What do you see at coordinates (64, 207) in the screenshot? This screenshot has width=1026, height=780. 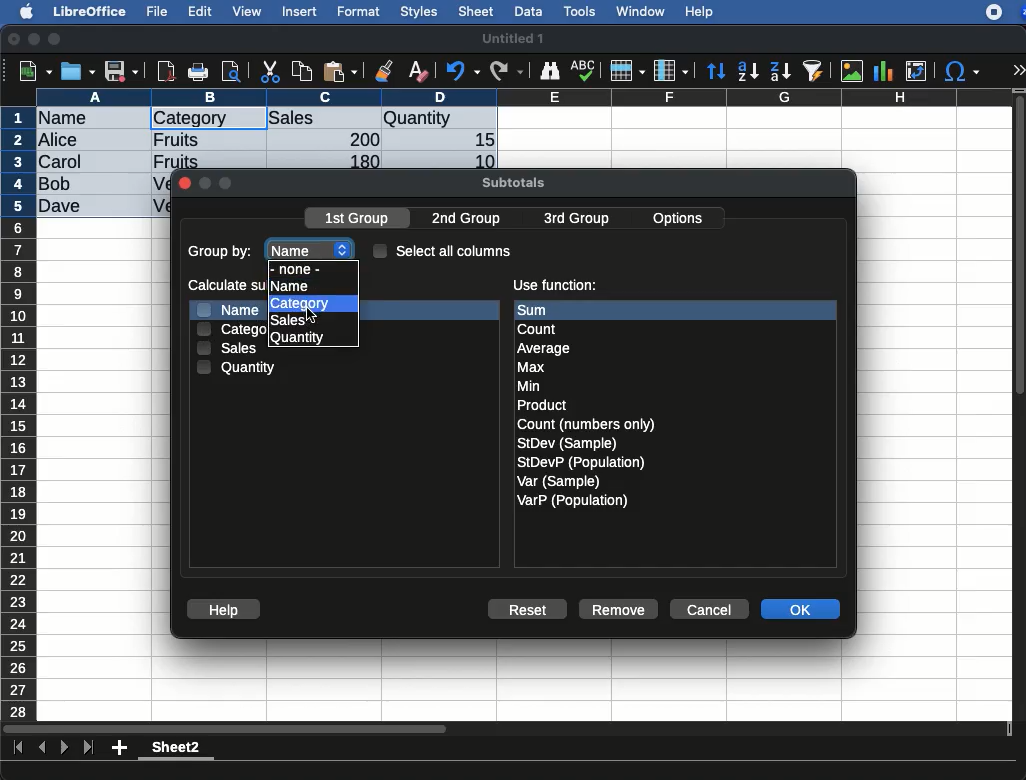 I see `Dave` at bounding box center [64, 207].